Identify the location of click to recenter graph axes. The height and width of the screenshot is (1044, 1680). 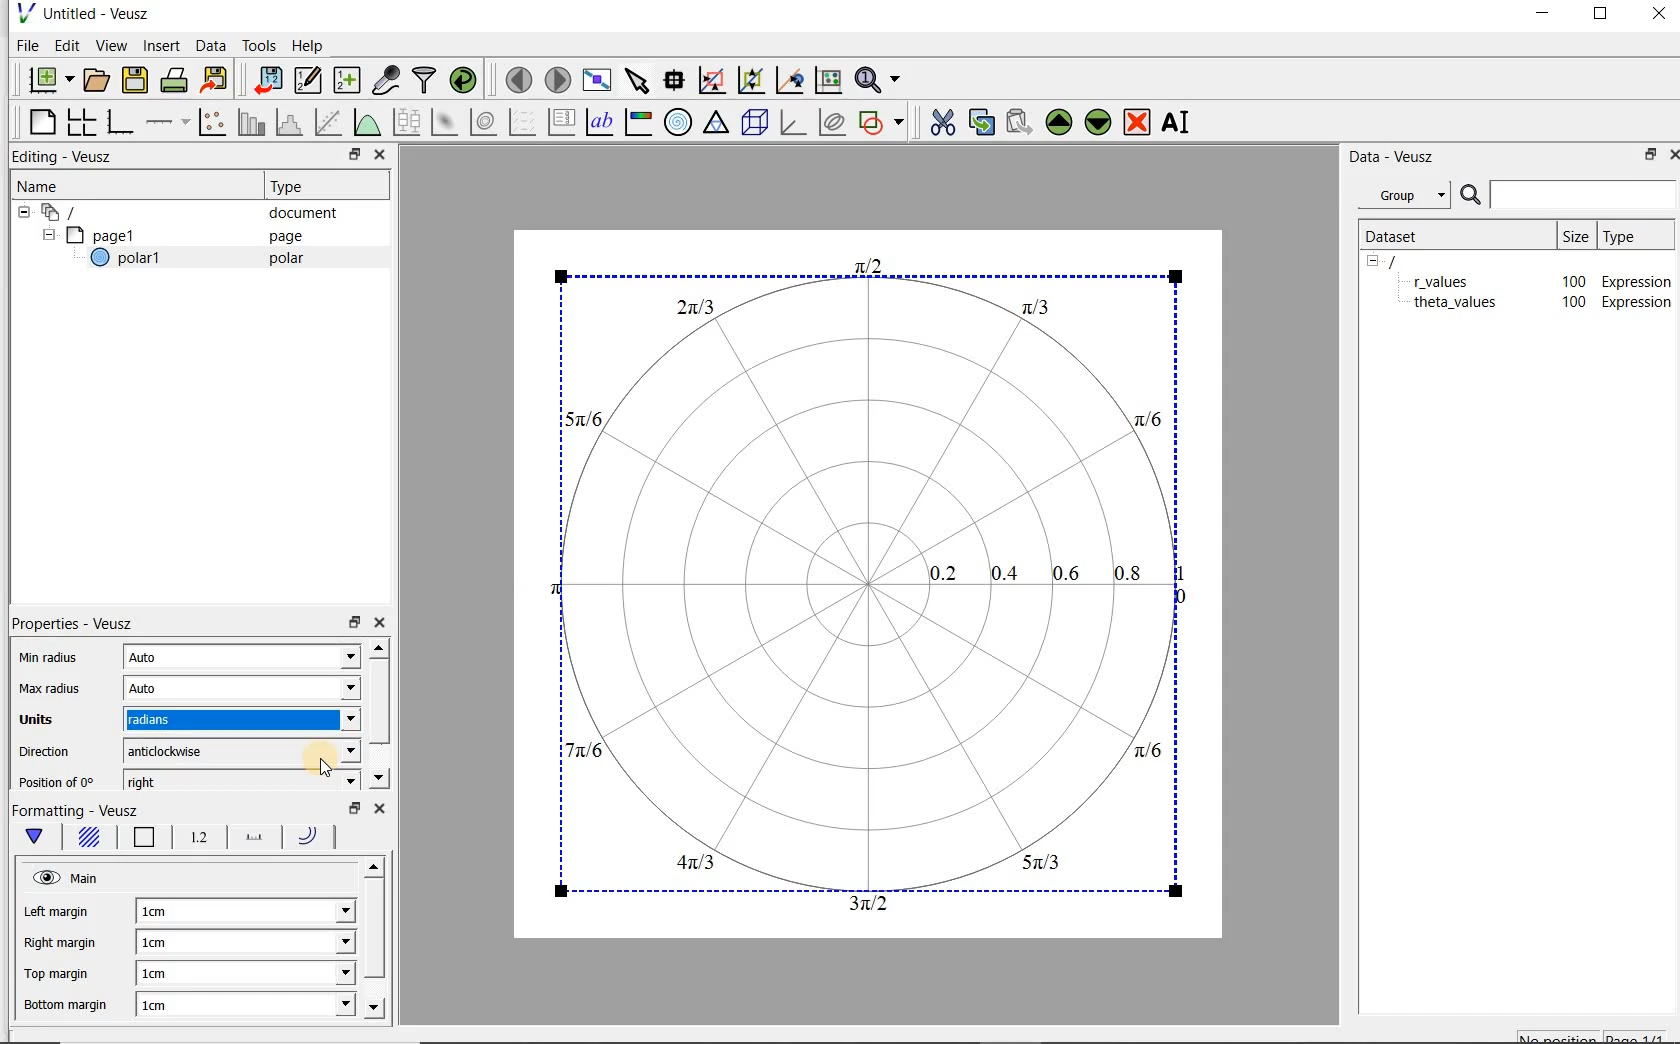
(791, 81).